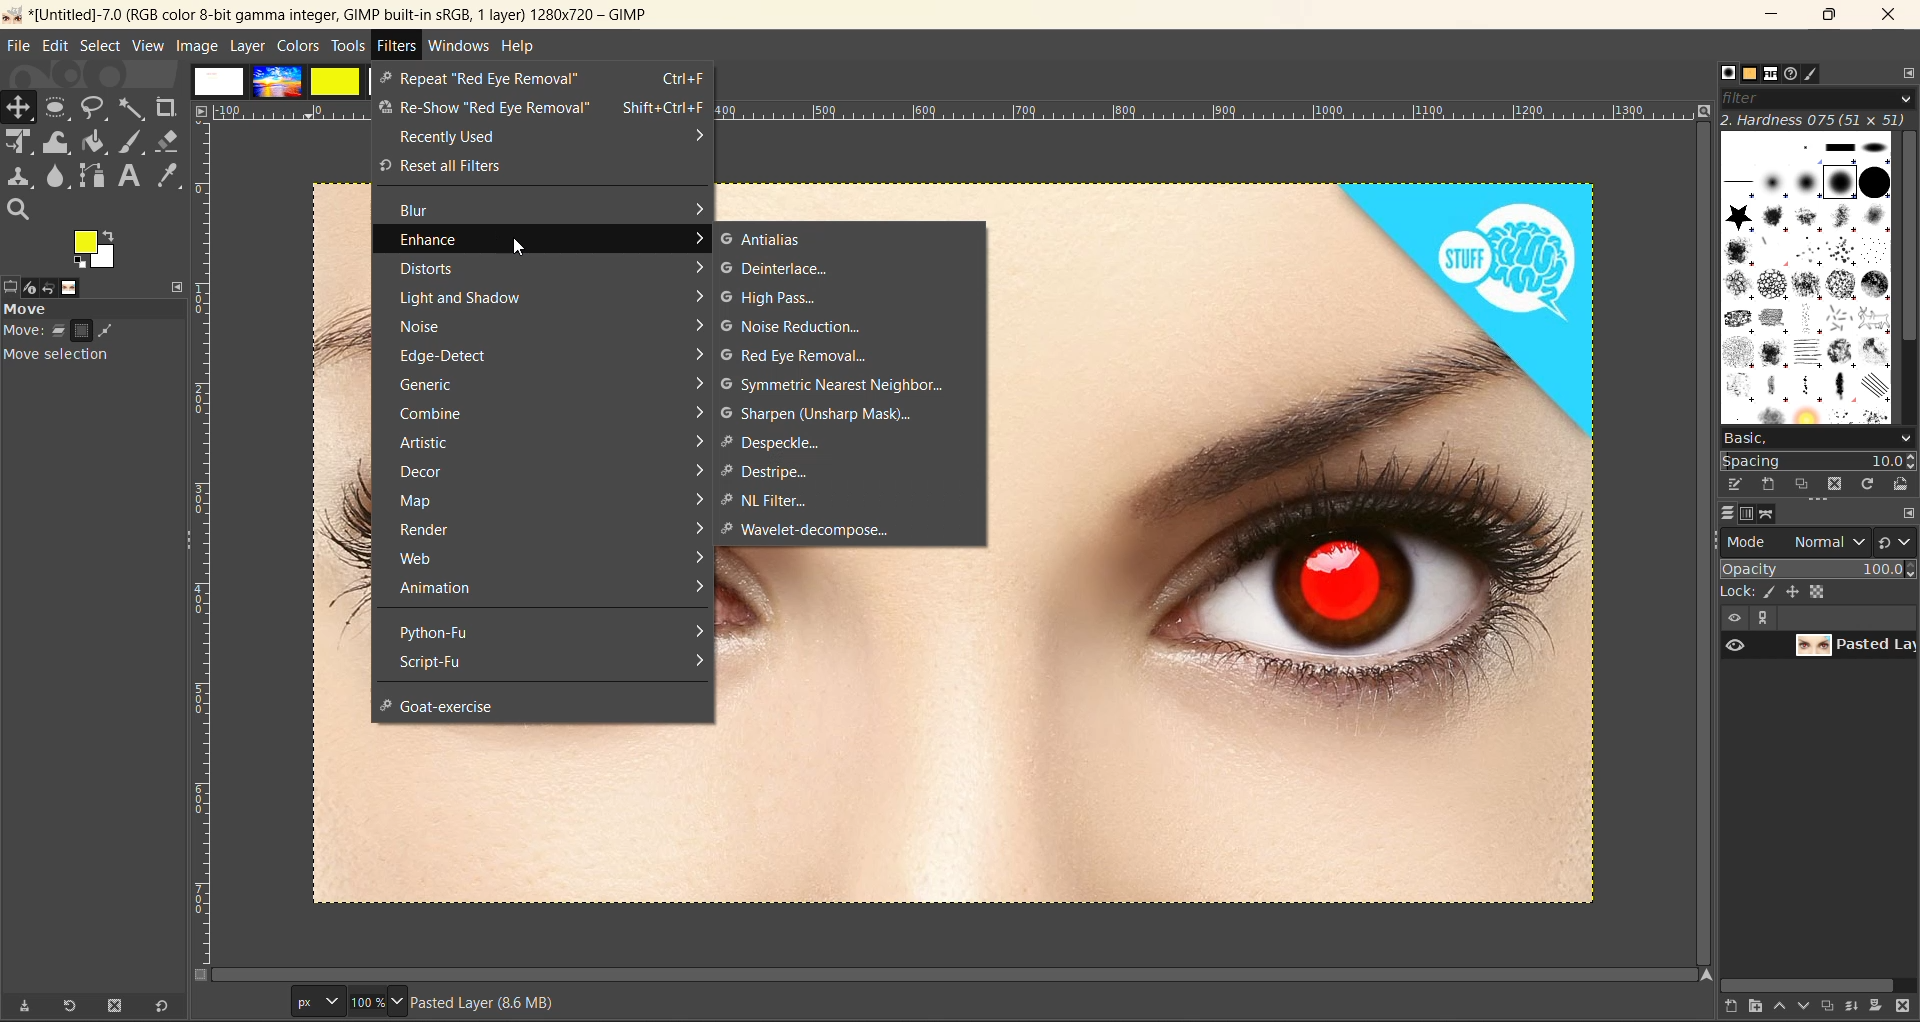 The image size is (1920, 1022). I want to click on enhance, so click(553, 239).